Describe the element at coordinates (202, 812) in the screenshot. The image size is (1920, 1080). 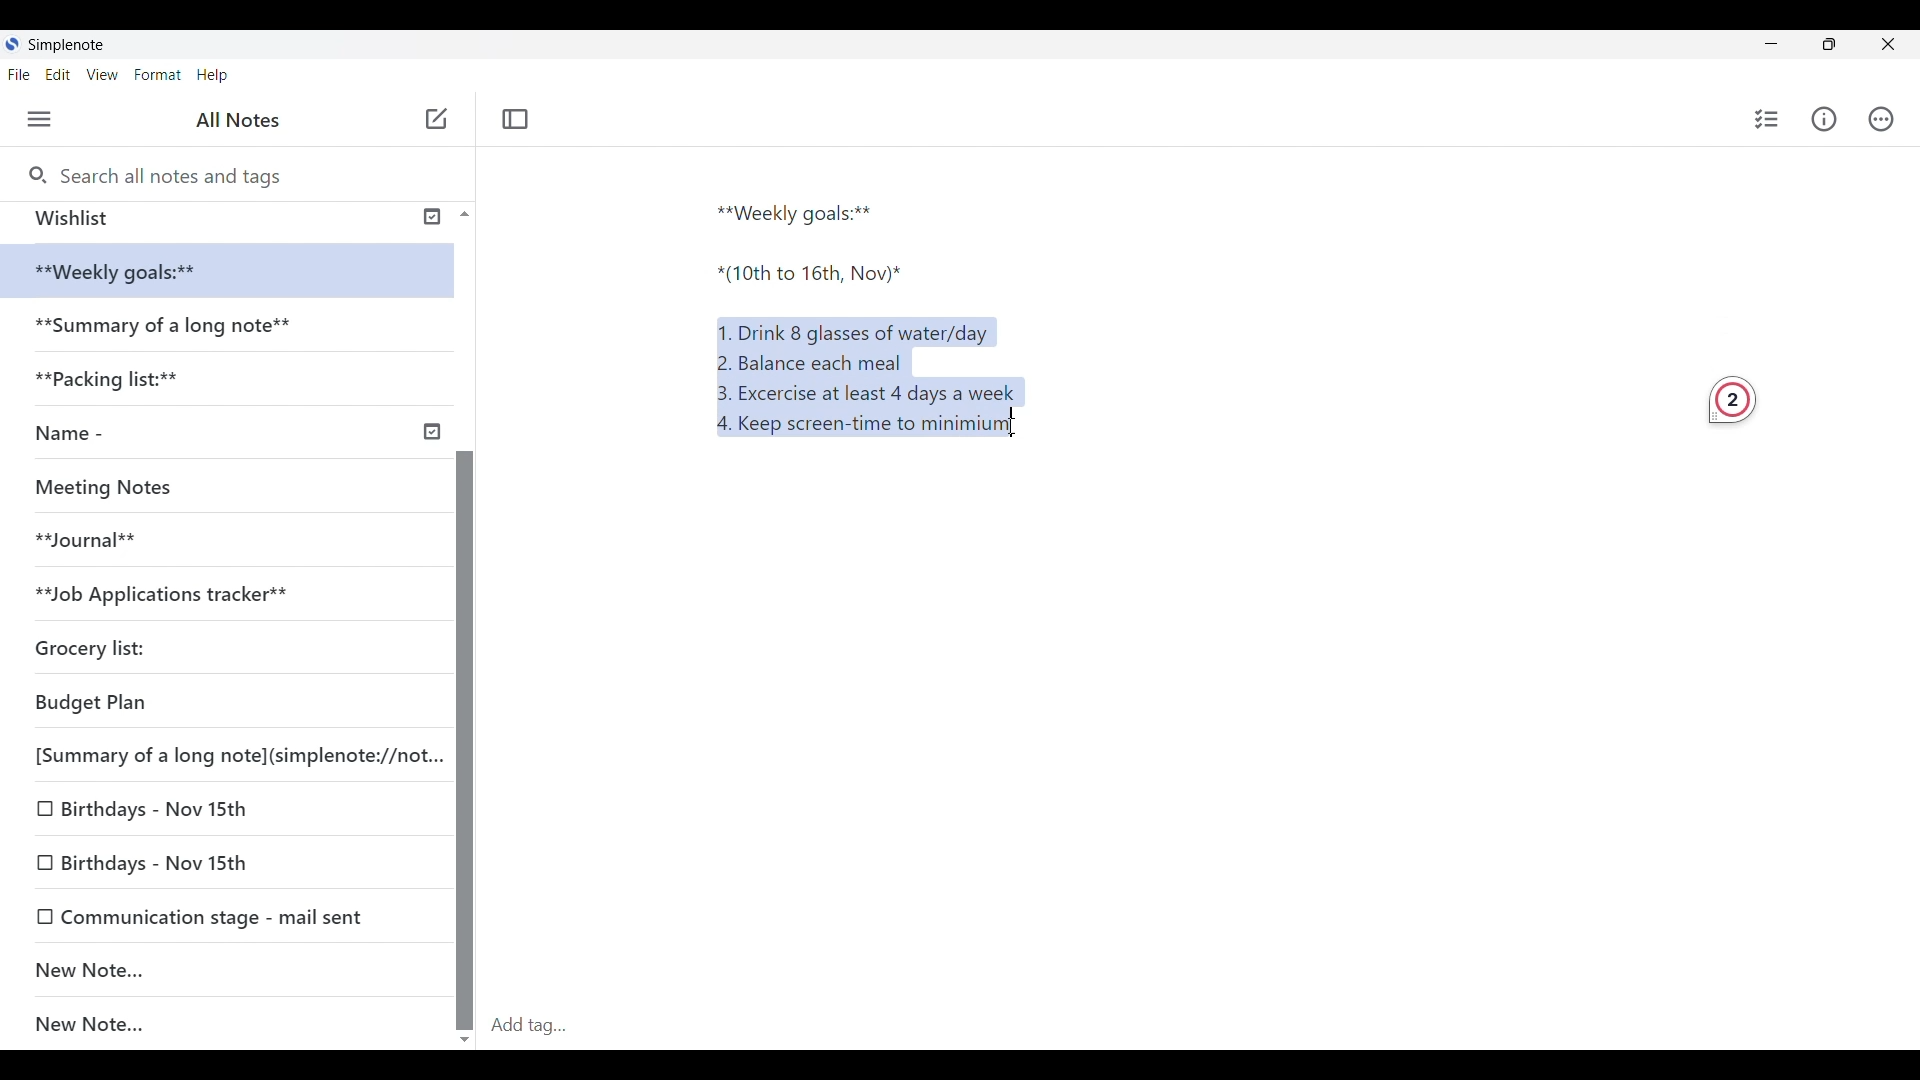
I see `Birthdays - Nov 15th` at that location.